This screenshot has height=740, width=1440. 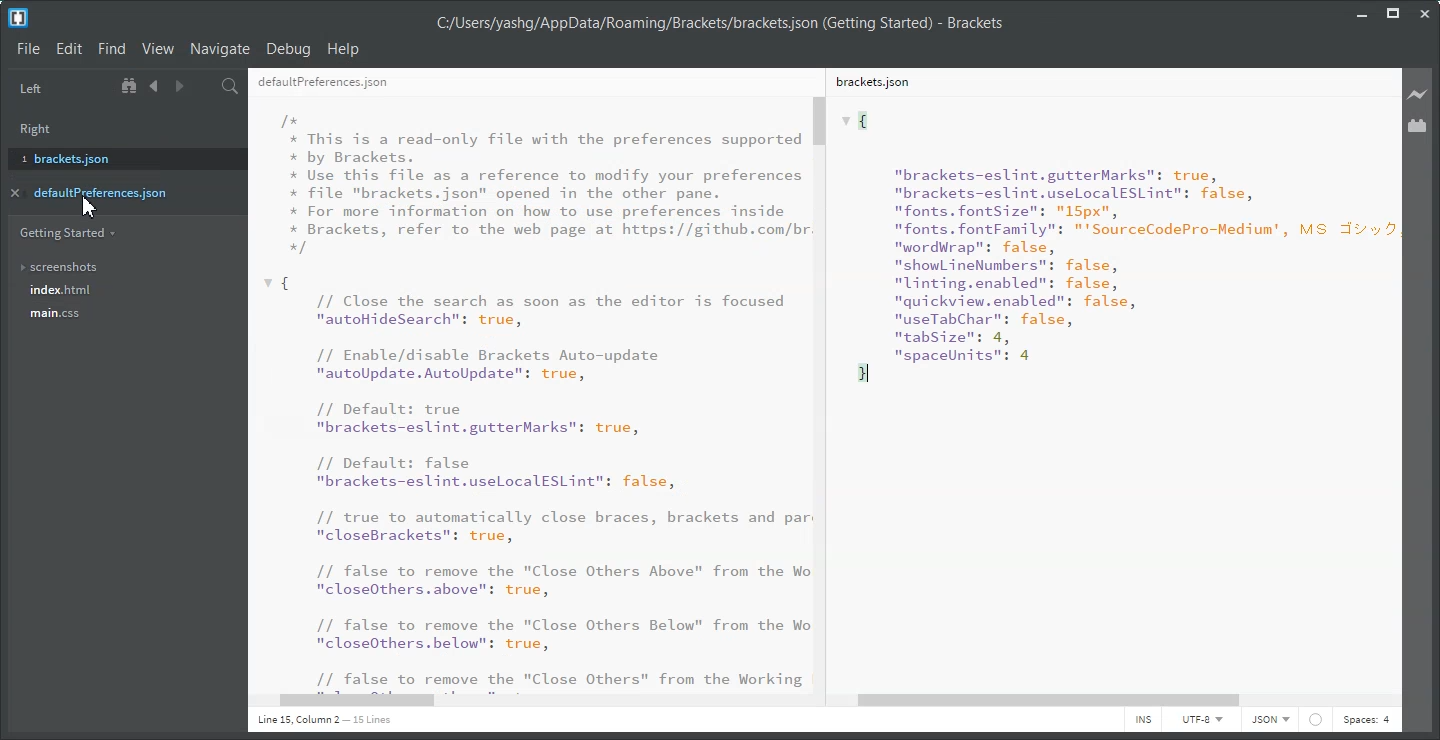 What do you see at coordinates (154, 86) in the screenshot?
I see `Navigate Backward` at bounding box center [154, 86].